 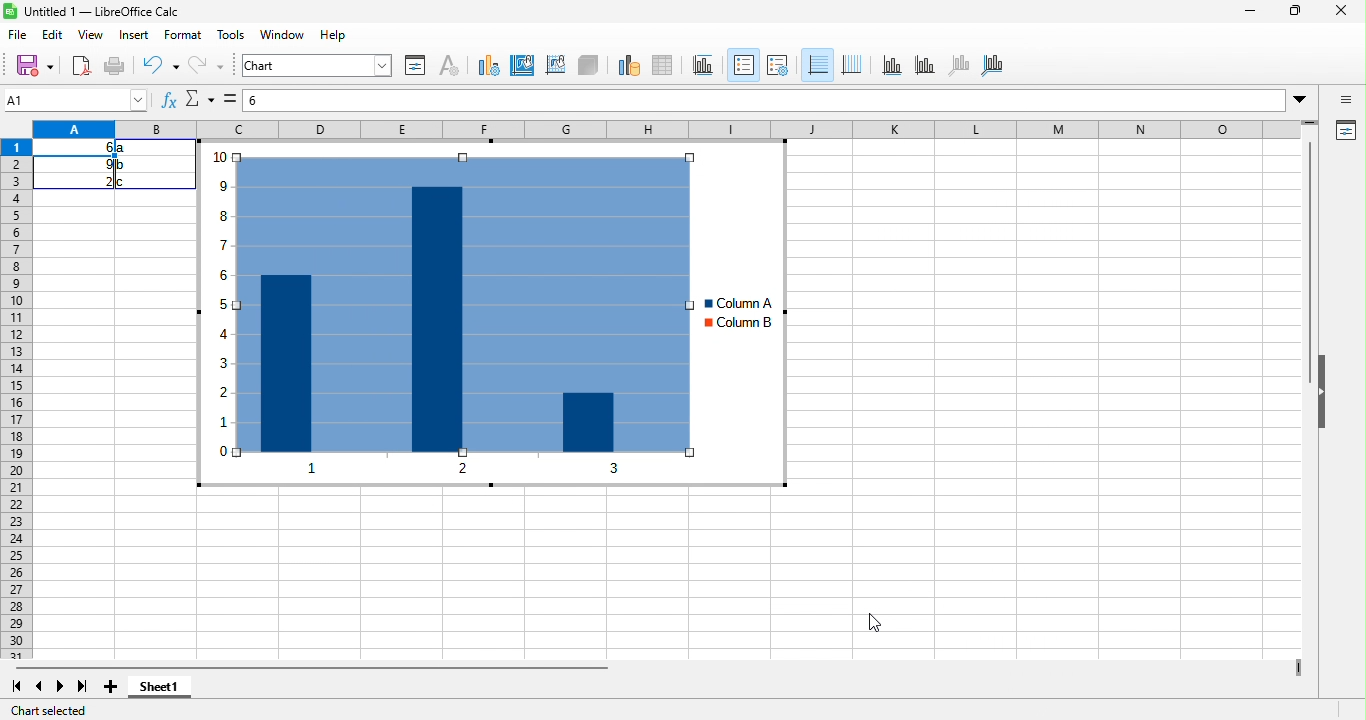 What do you see at coordinates (489, 66) in the screenshot?
I see `chart type` at bounding box center [489, 66].